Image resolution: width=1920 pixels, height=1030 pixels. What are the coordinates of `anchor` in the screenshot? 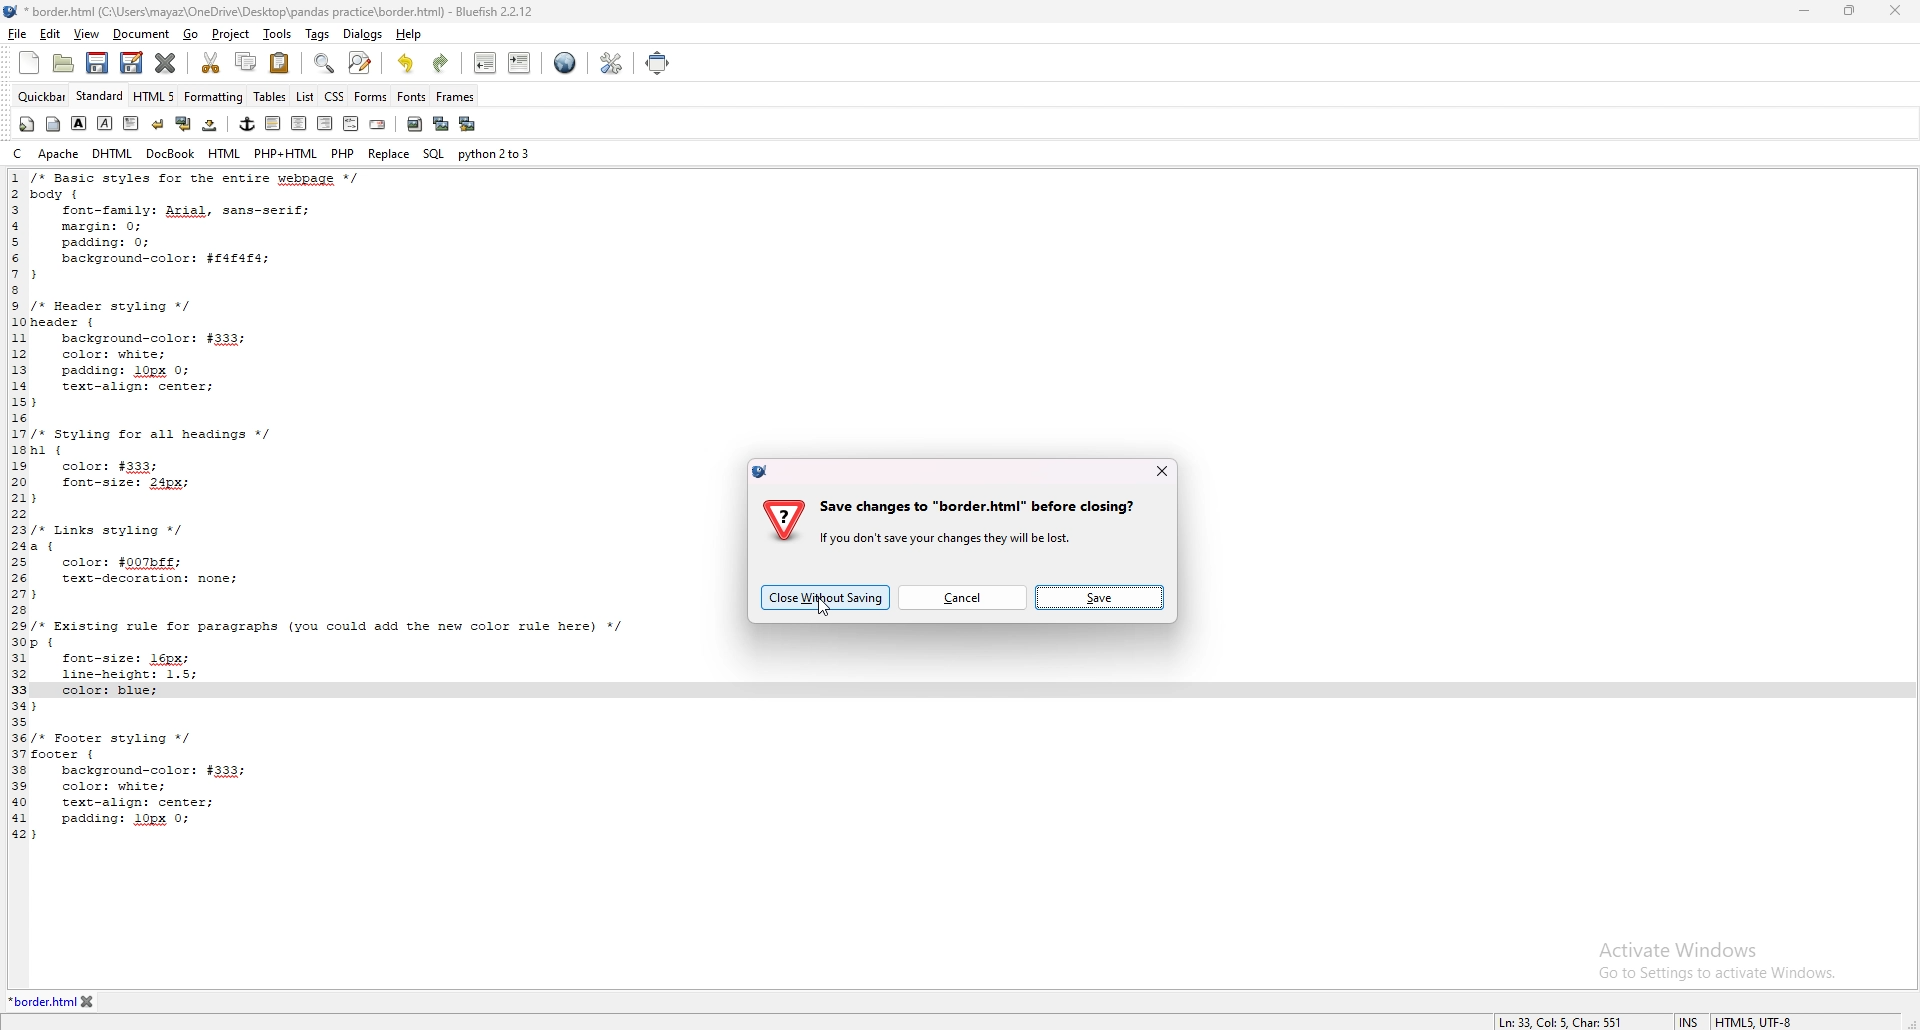 It's located at (247, 123).